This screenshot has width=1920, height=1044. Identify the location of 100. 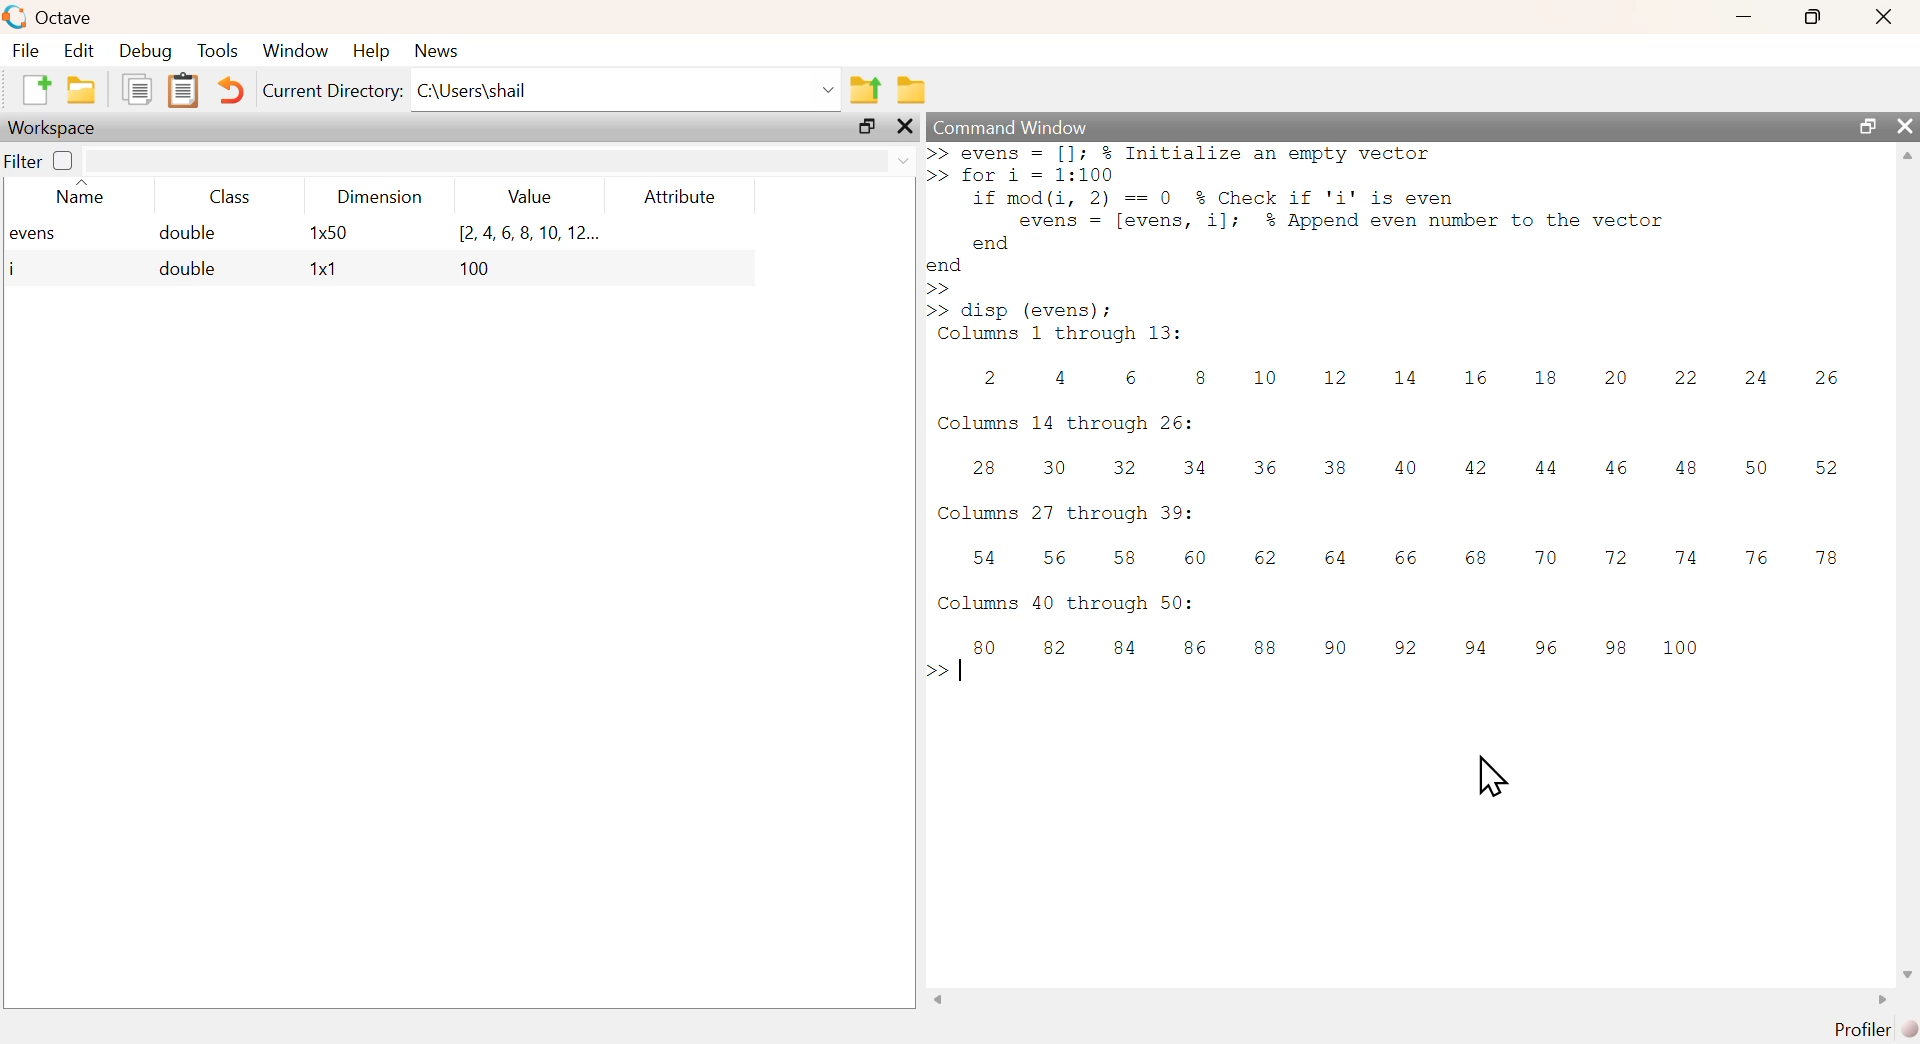
(478, 270).